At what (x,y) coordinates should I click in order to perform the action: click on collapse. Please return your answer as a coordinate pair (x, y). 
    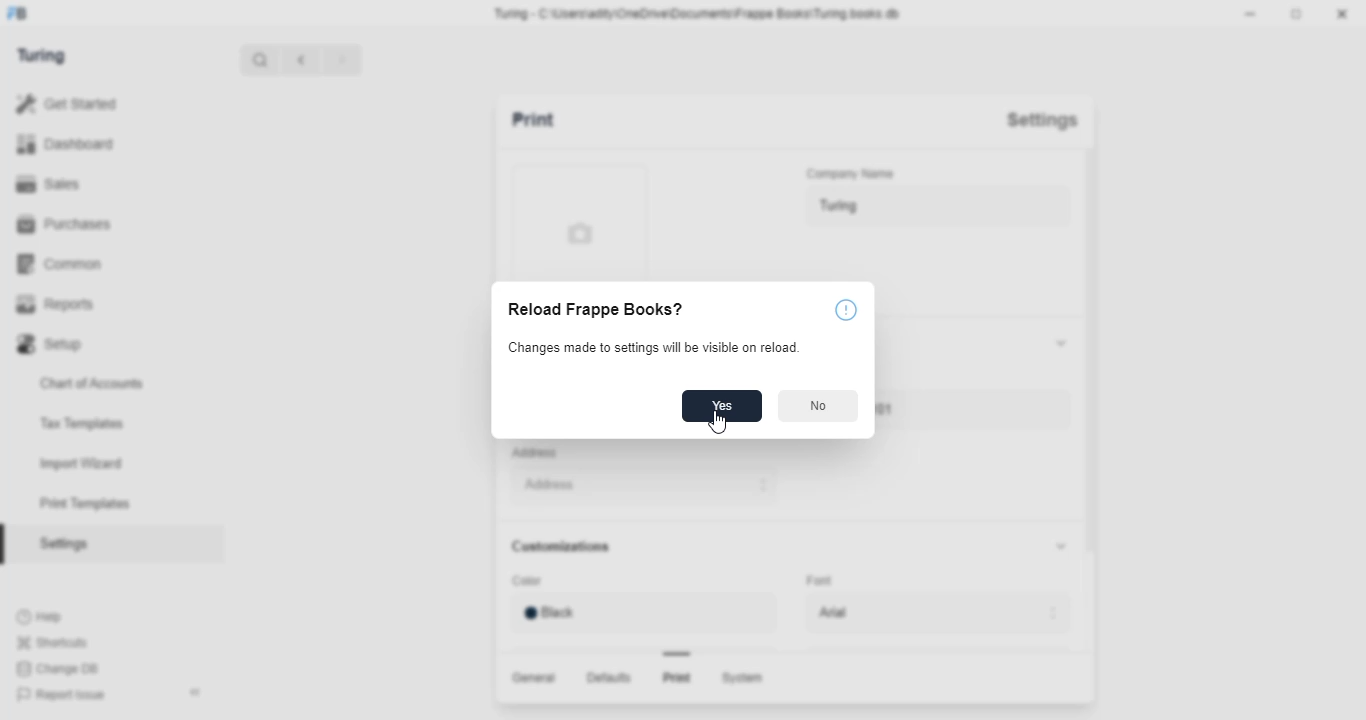
    Looking at the image, I should click on (1056, 341).